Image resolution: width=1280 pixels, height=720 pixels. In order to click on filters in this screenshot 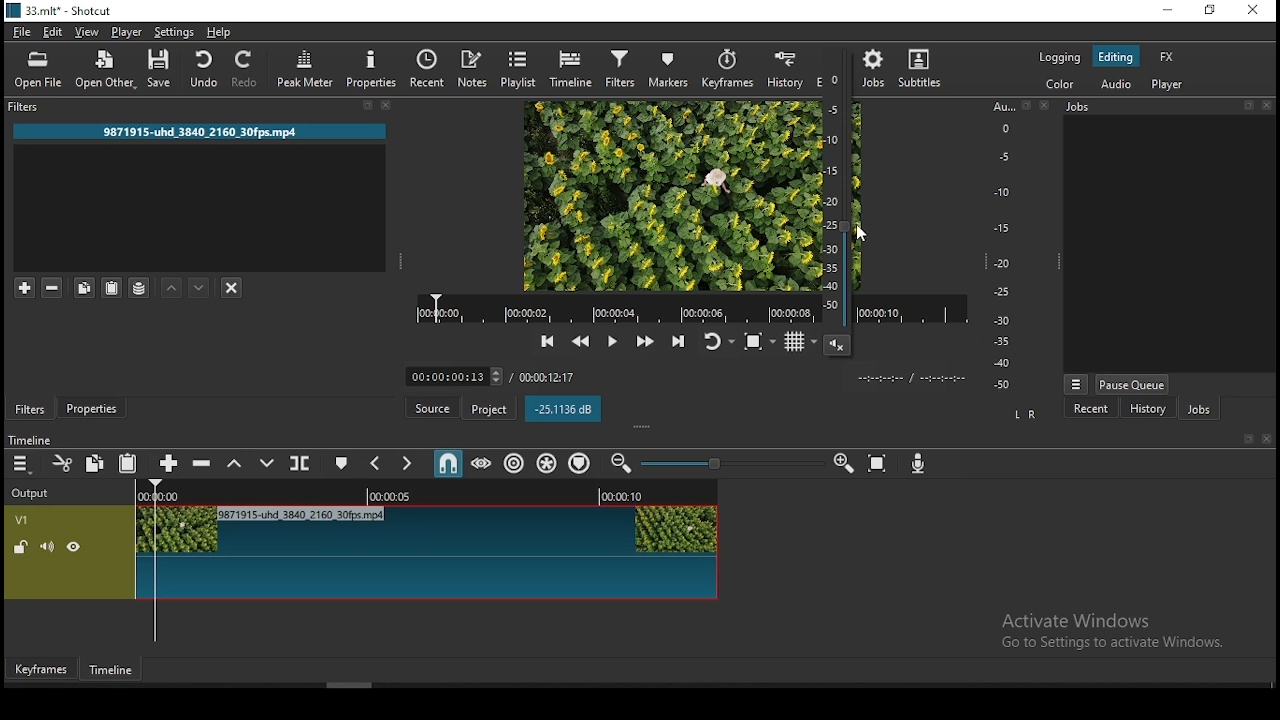, I will do `click(621, 70)`.